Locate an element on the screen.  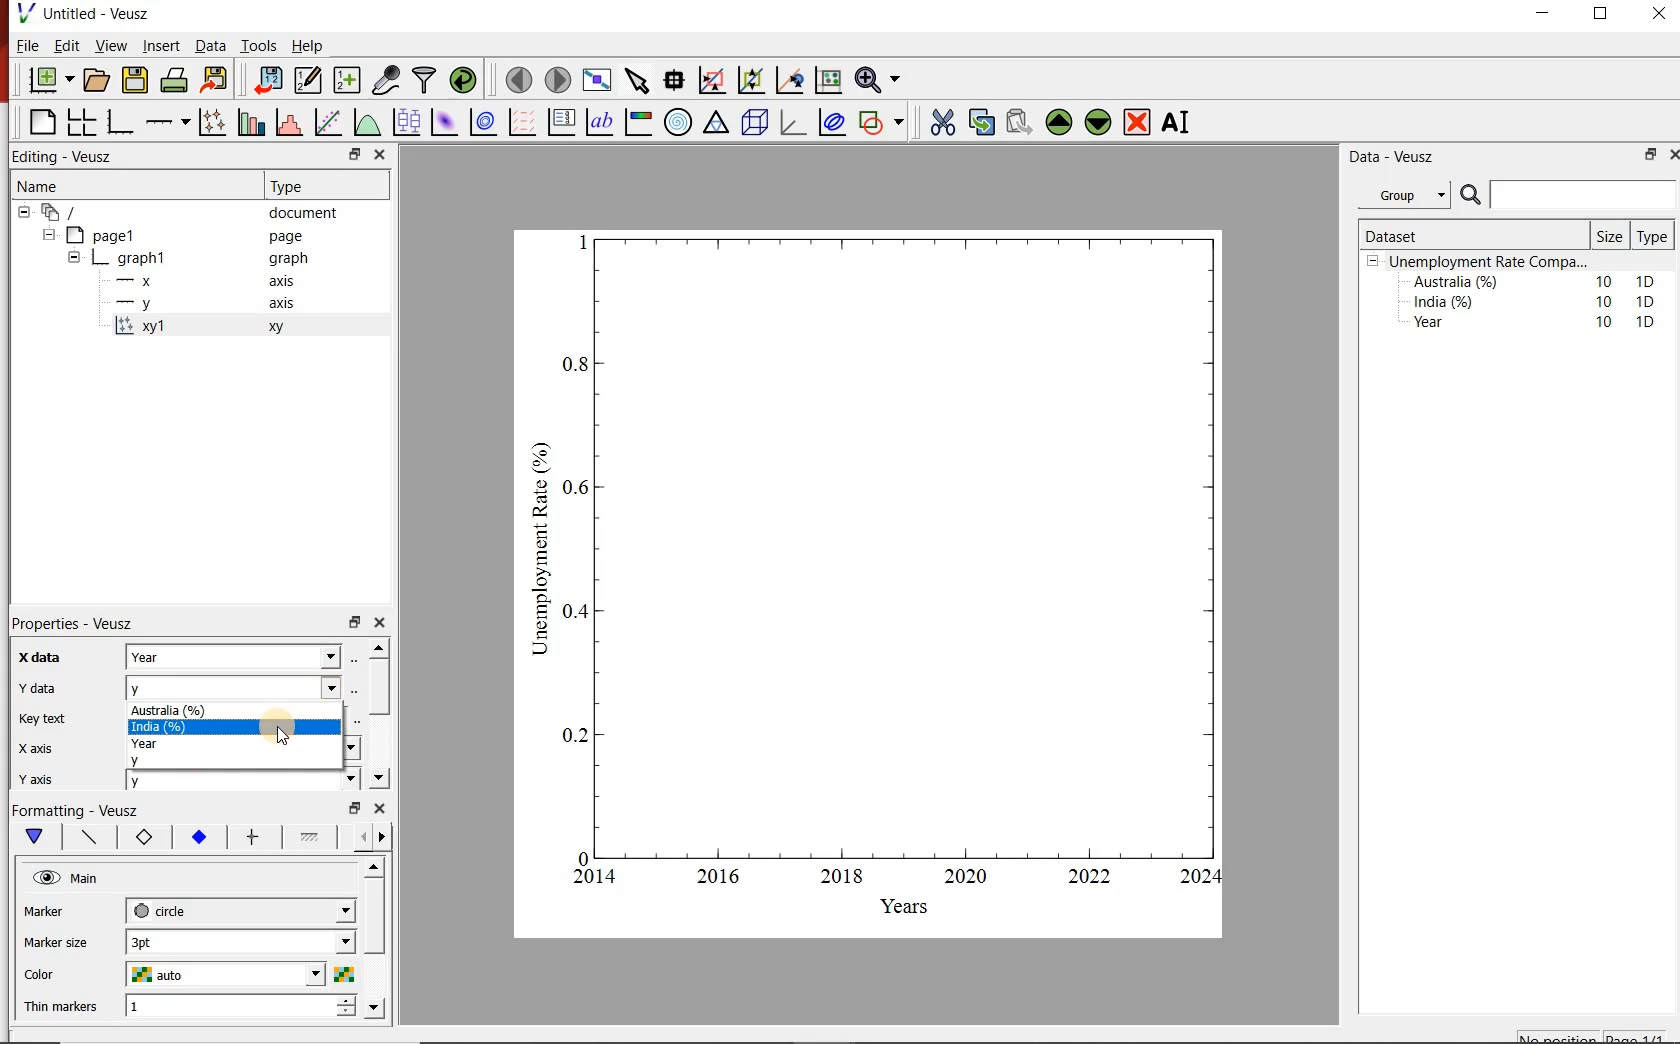
Name is located at coordinates (126, 184).